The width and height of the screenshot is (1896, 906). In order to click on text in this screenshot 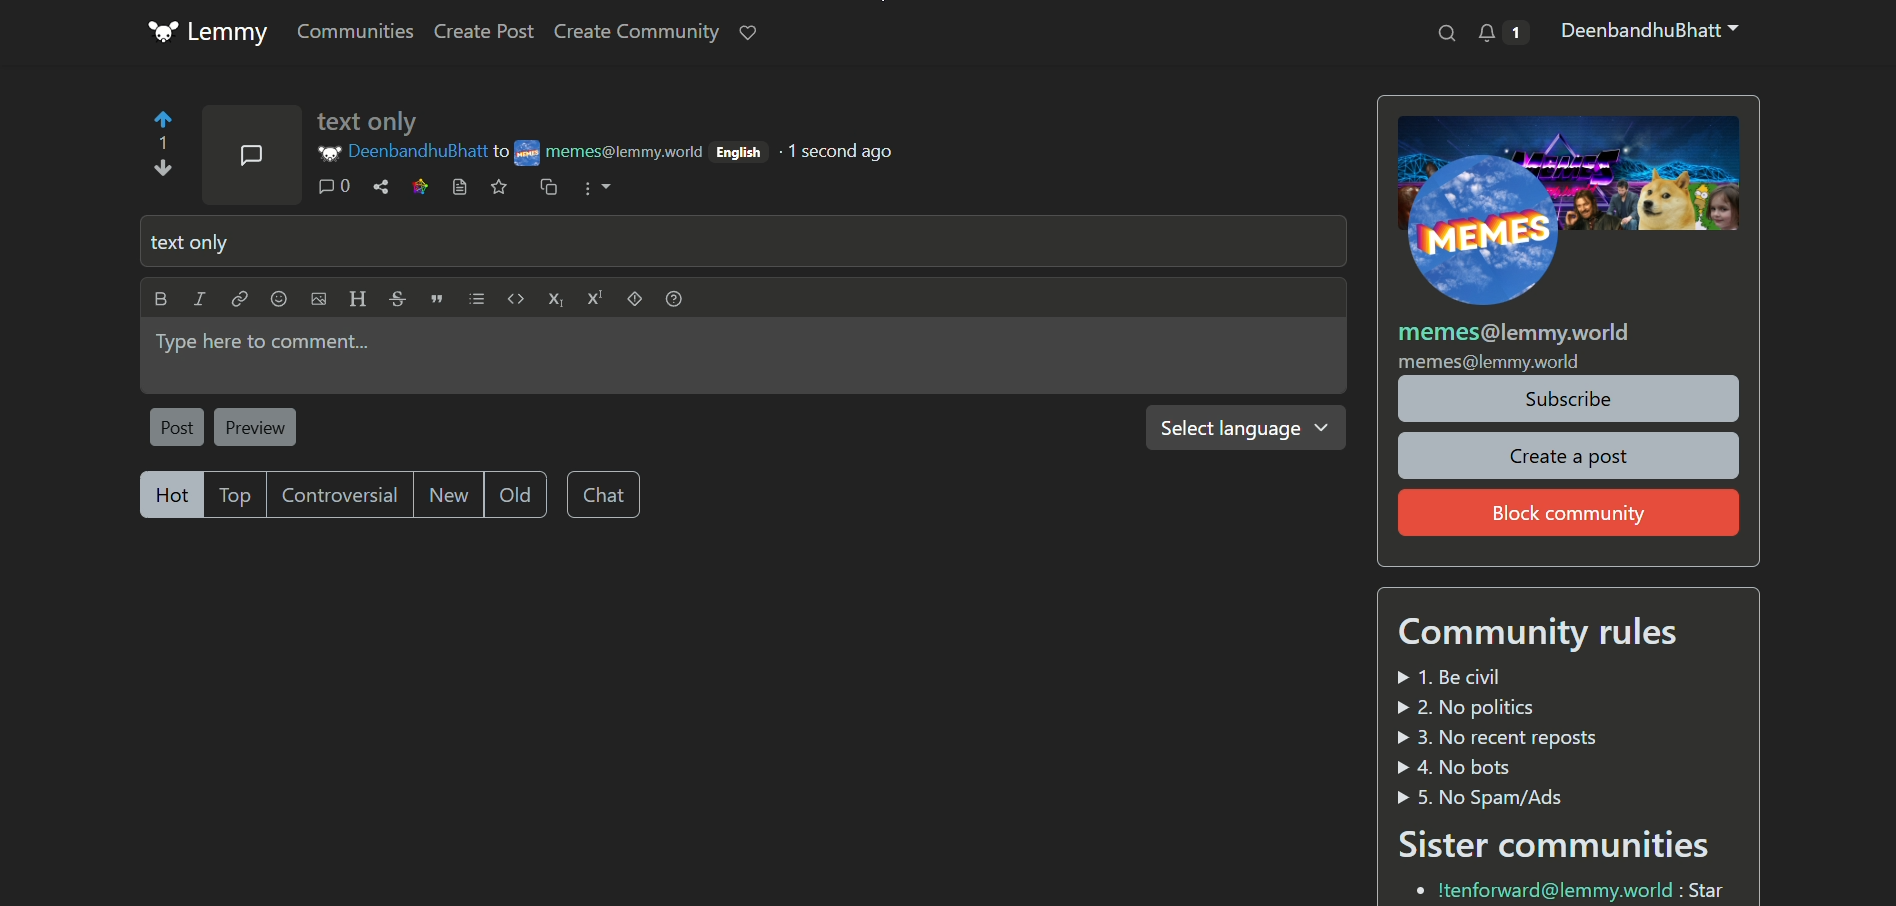, I will do `click(1555, 844)`.